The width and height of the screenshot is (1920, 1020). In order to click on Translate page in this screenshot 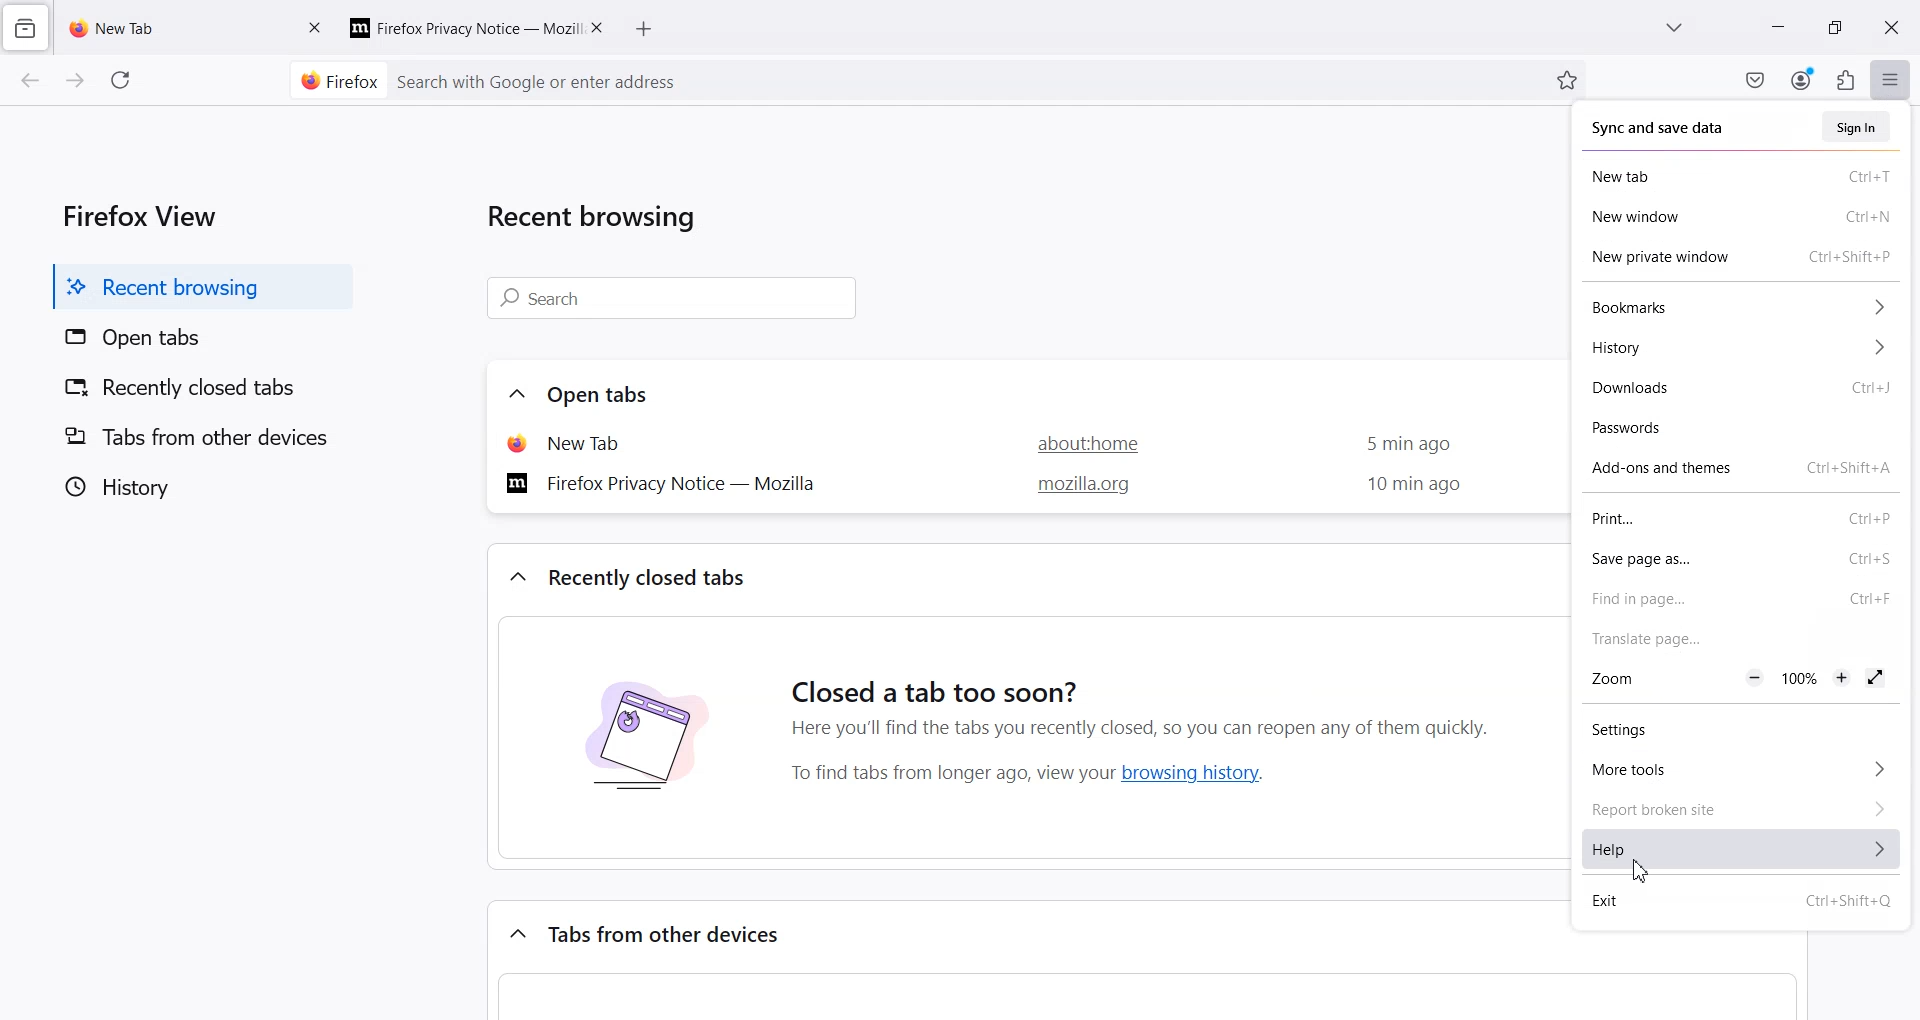, I will do `click(1741, 639)`.